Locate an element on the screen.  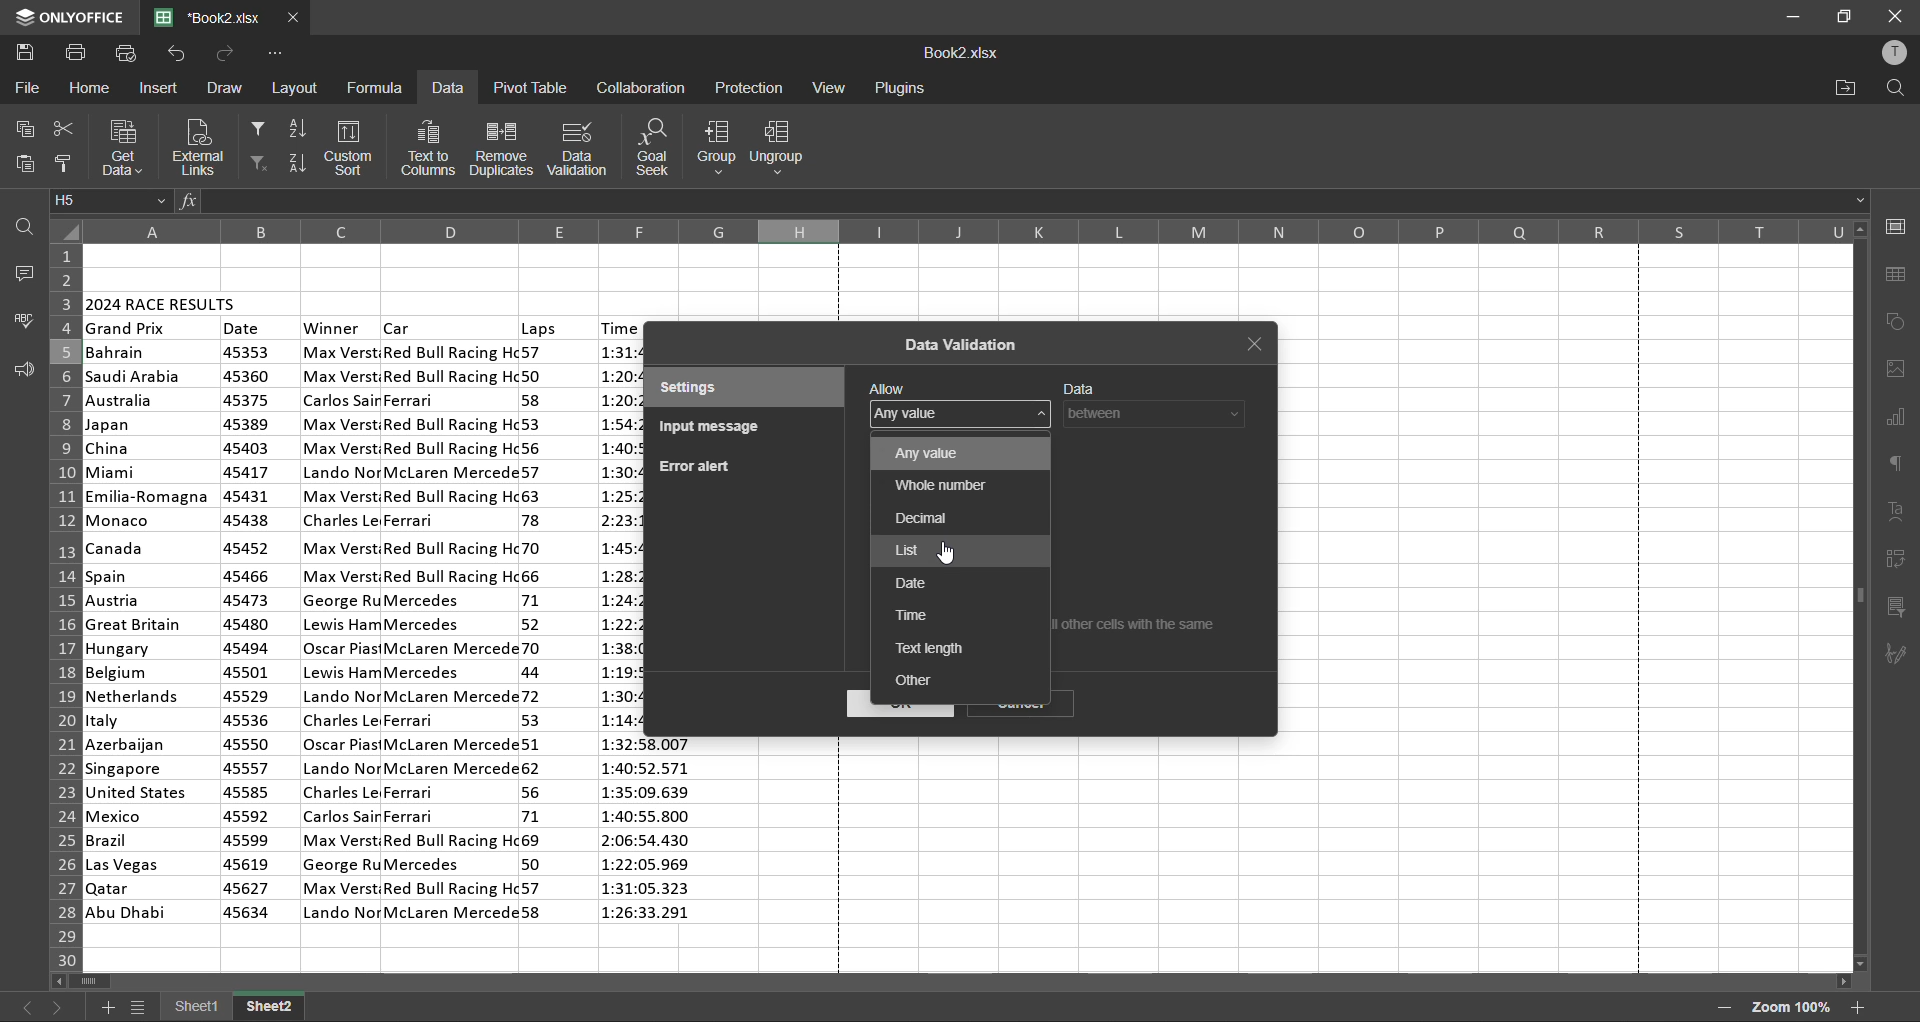
save is located at coordinates (30, 53).